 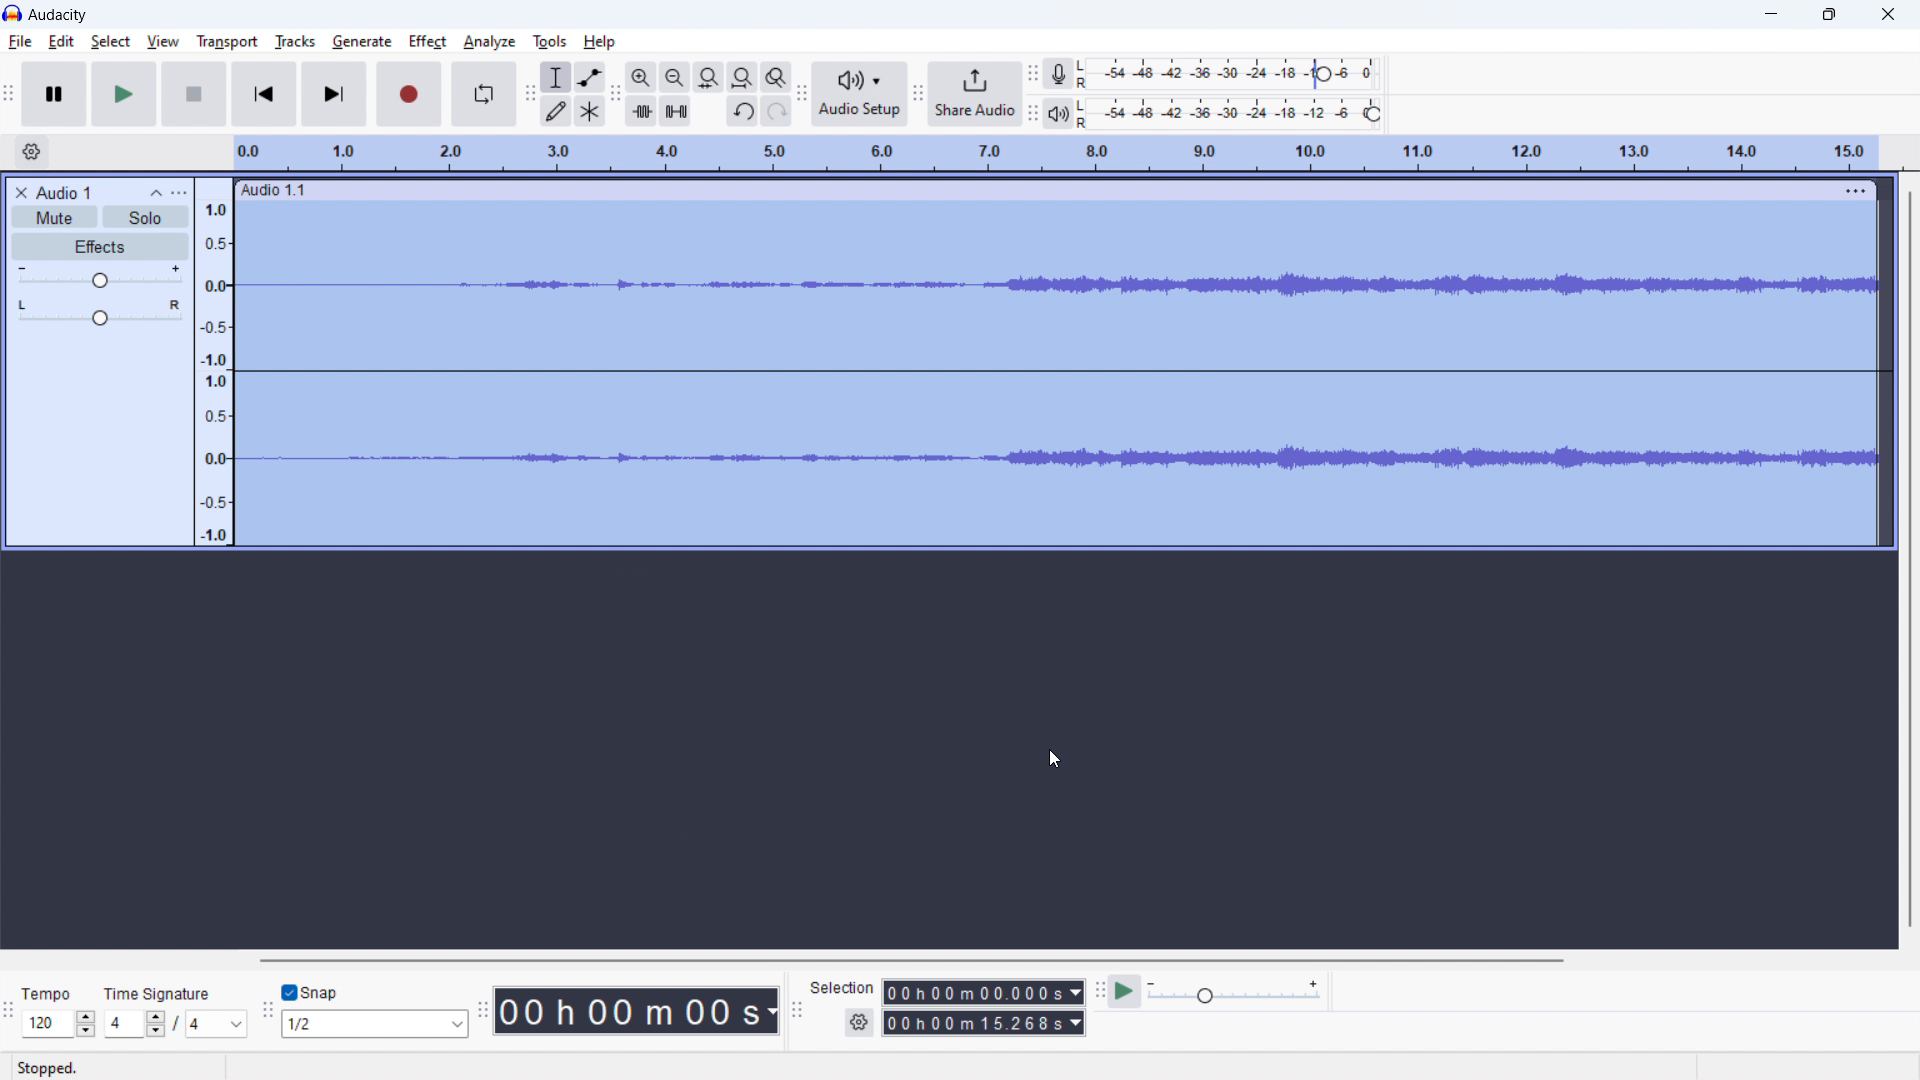 I want to click on set time signature, so click(x=176, y=1011).